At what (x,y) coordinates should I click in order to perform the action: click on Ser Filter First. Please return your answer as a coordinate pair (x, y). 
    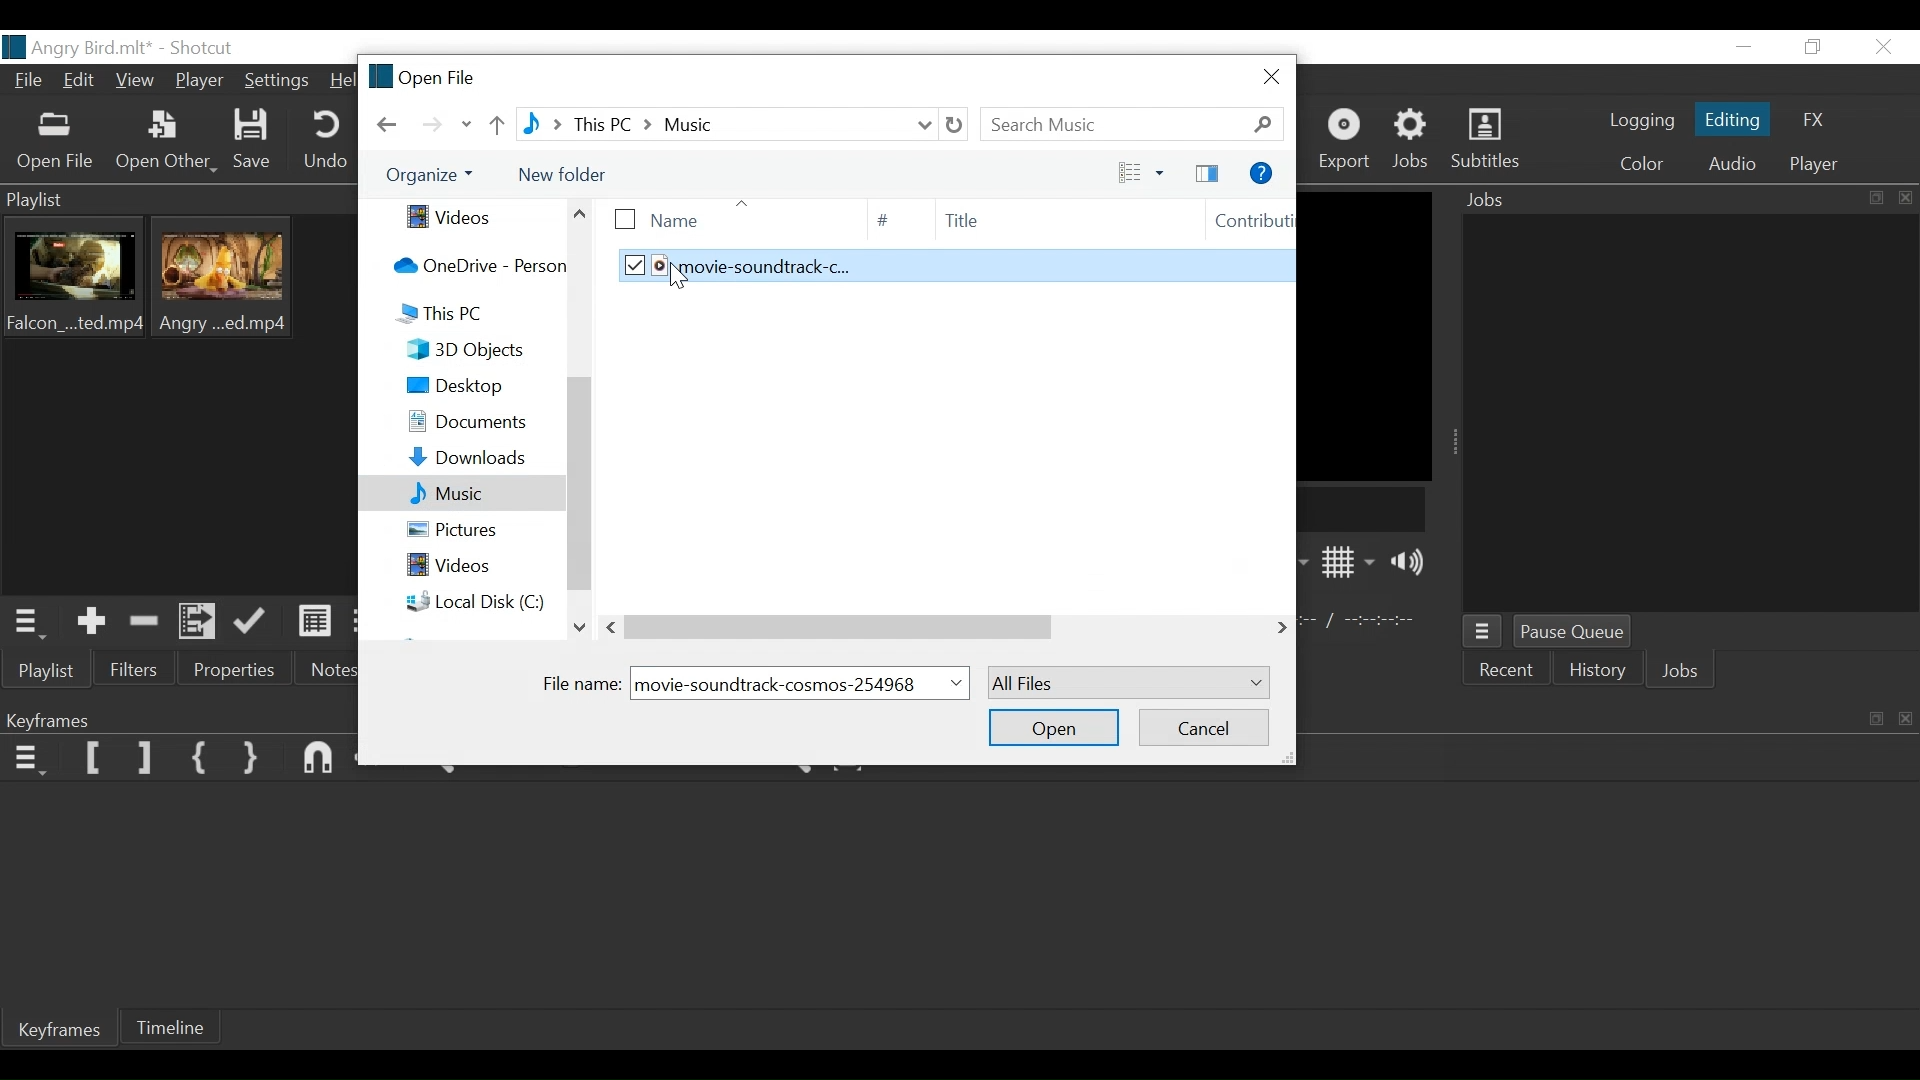
    Looking at the image, I should click on (94, 758).